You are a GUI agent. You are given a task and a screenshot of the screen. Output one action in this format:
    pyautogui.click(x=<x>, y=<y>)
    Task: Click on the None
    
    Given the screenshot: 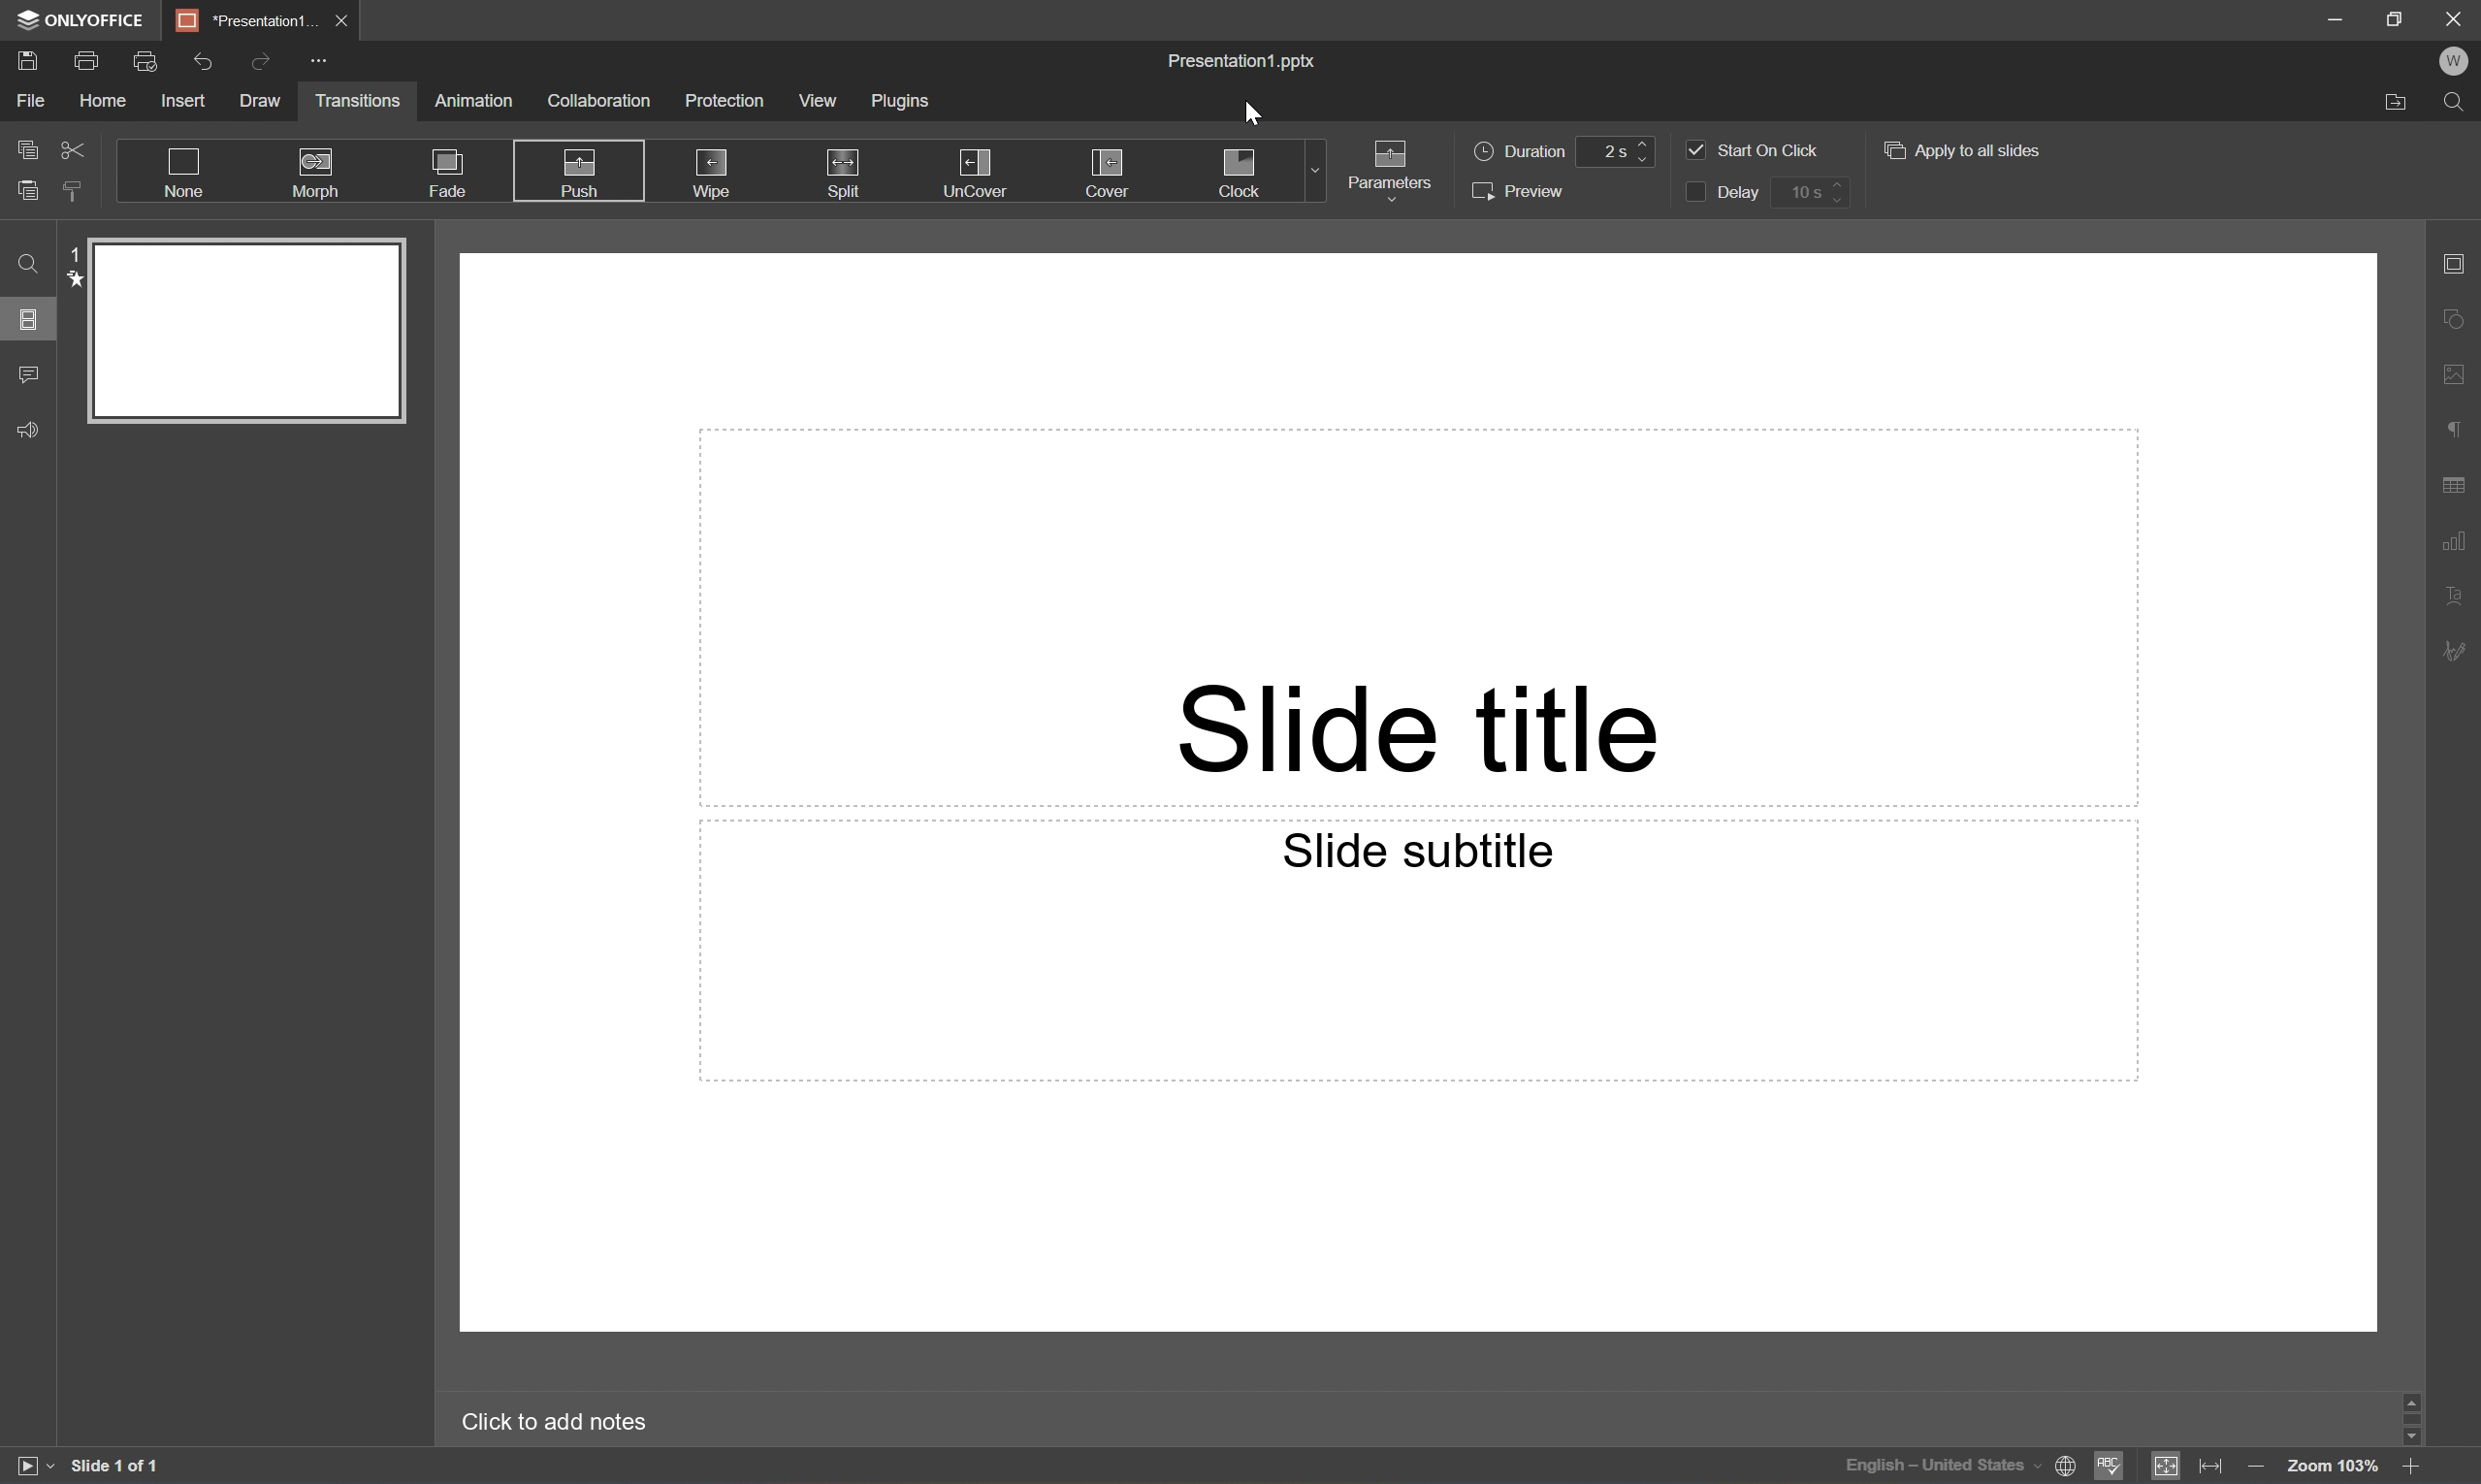 What is the action you would take?
    pyautogui.click(x=182, y=172)
    